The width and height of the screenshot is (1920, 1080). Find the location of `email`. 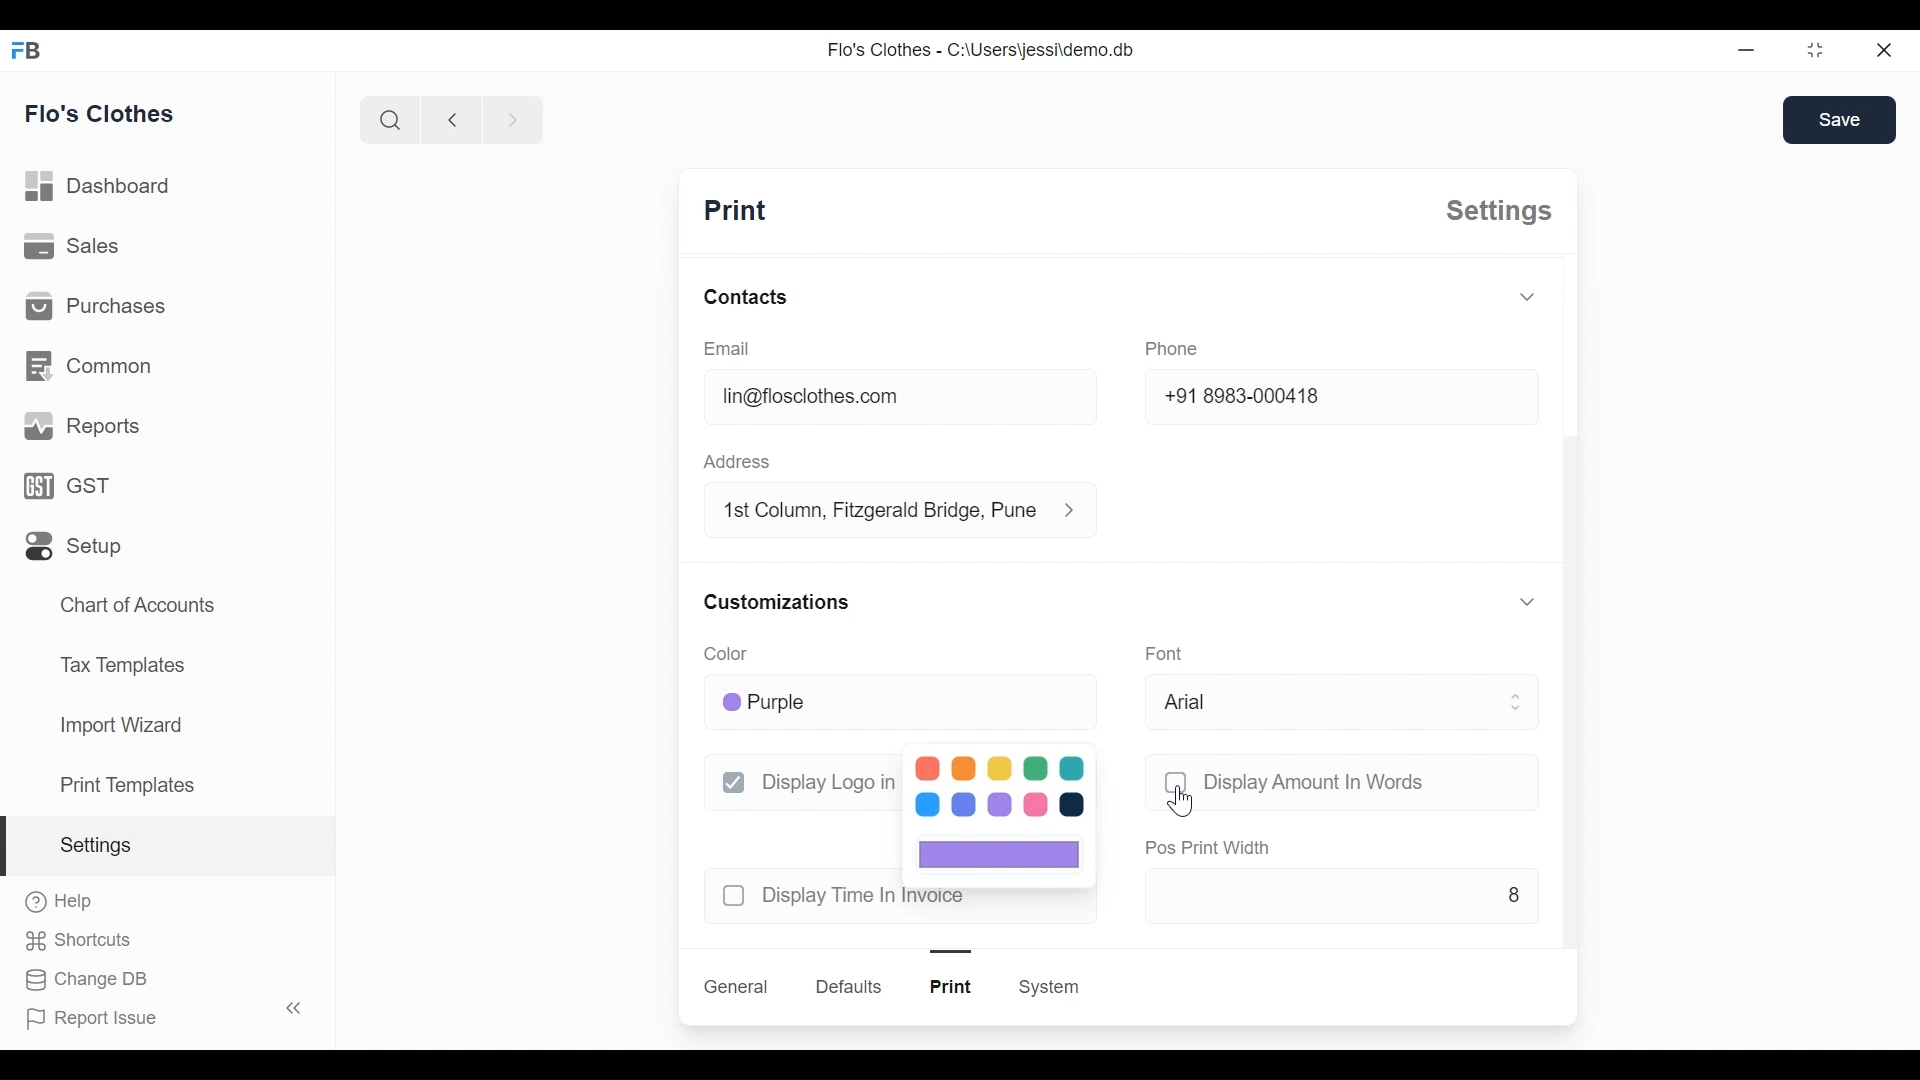

email is located at coordinates (729, 348).